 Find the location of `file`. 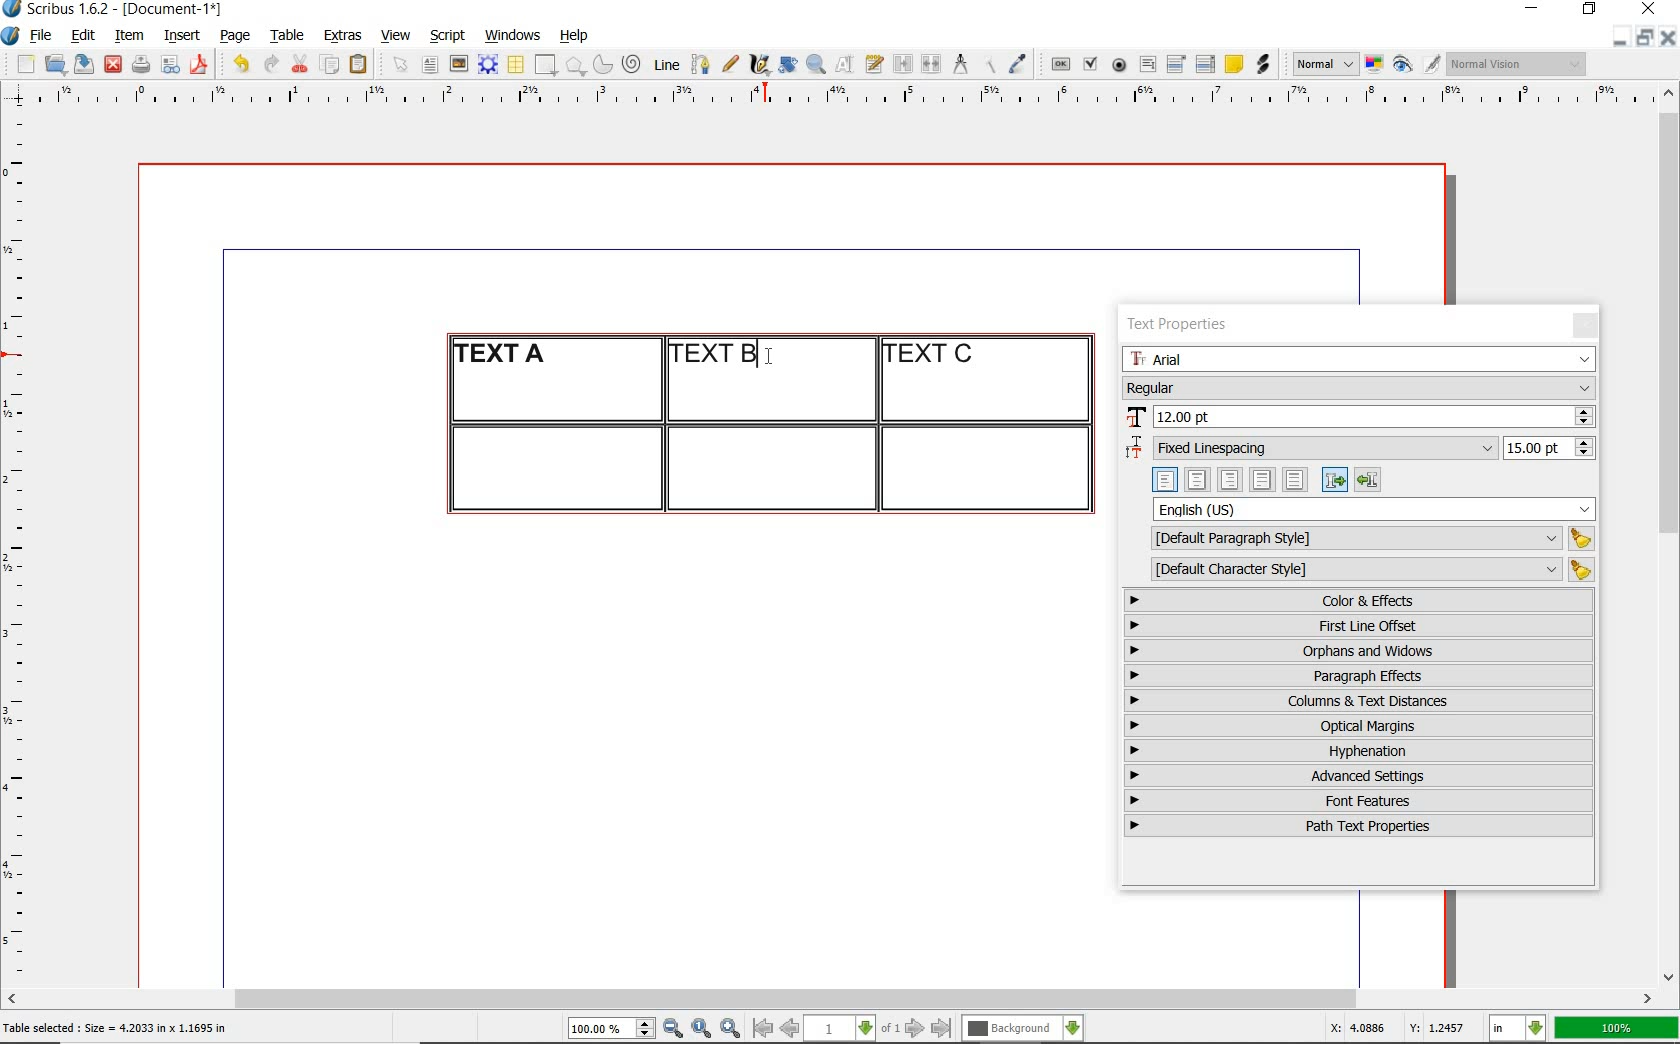

file is located at coordinates (43, 36).